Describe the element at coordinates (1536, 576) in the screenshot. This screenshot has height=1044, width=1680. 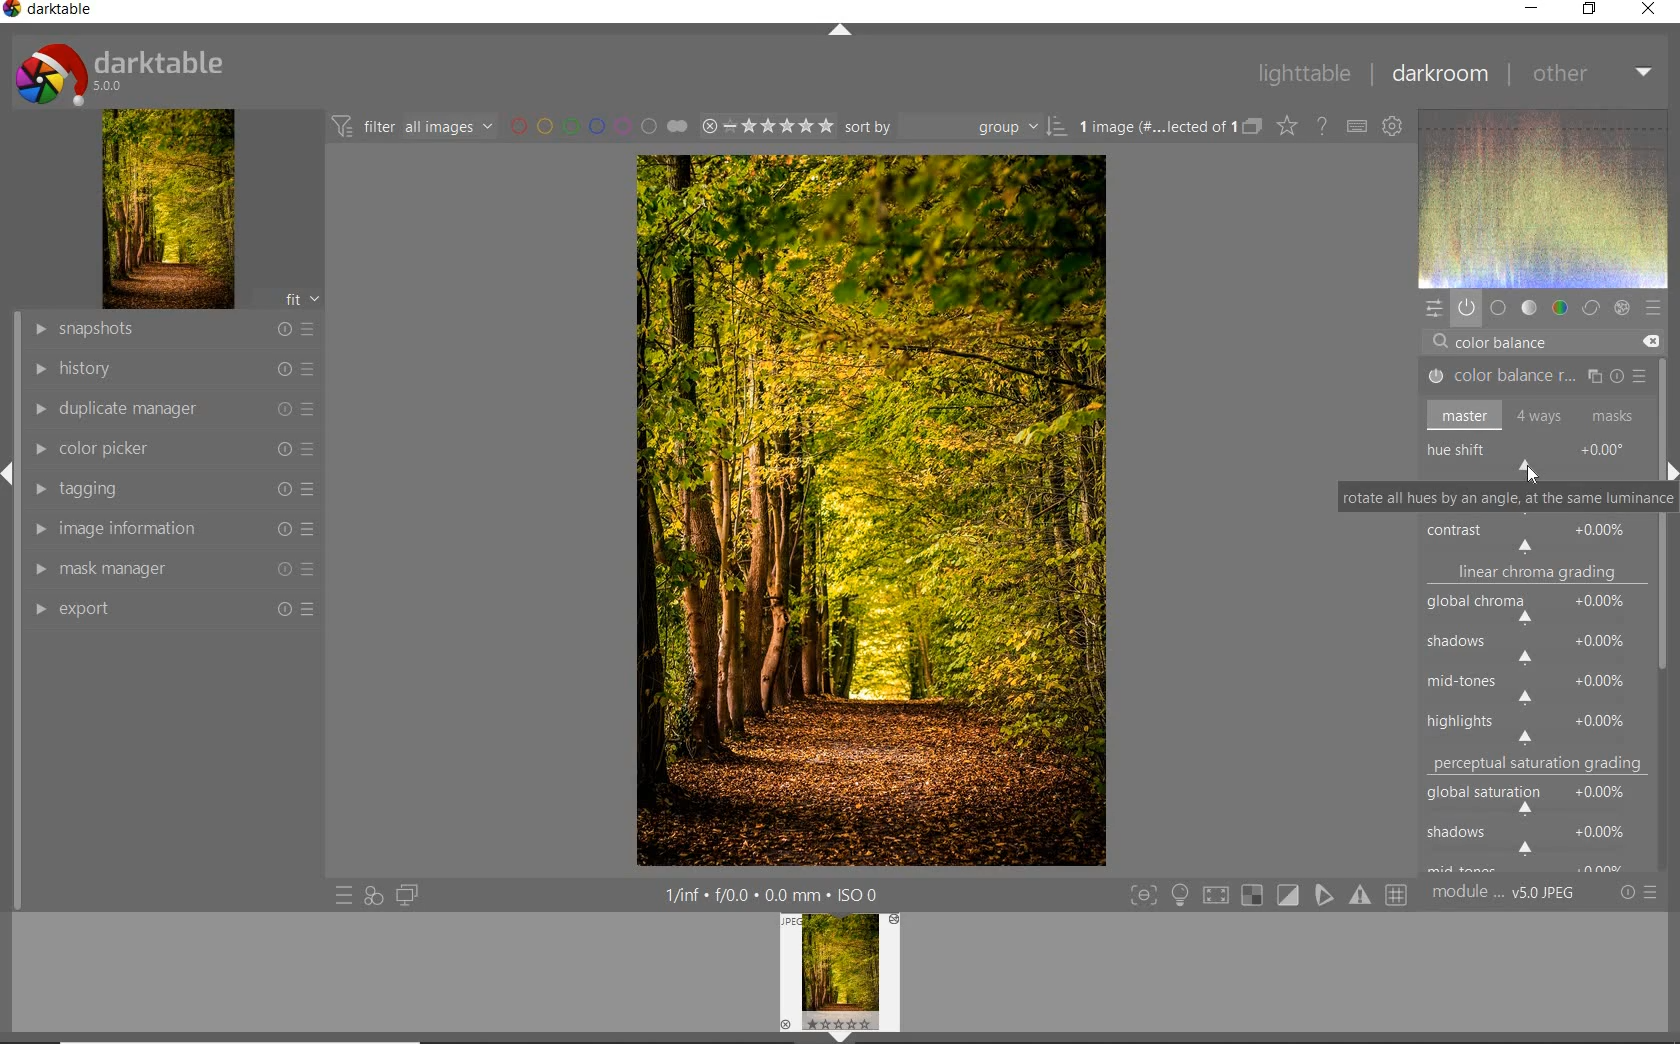
I see `linear chroma grading` at that location.